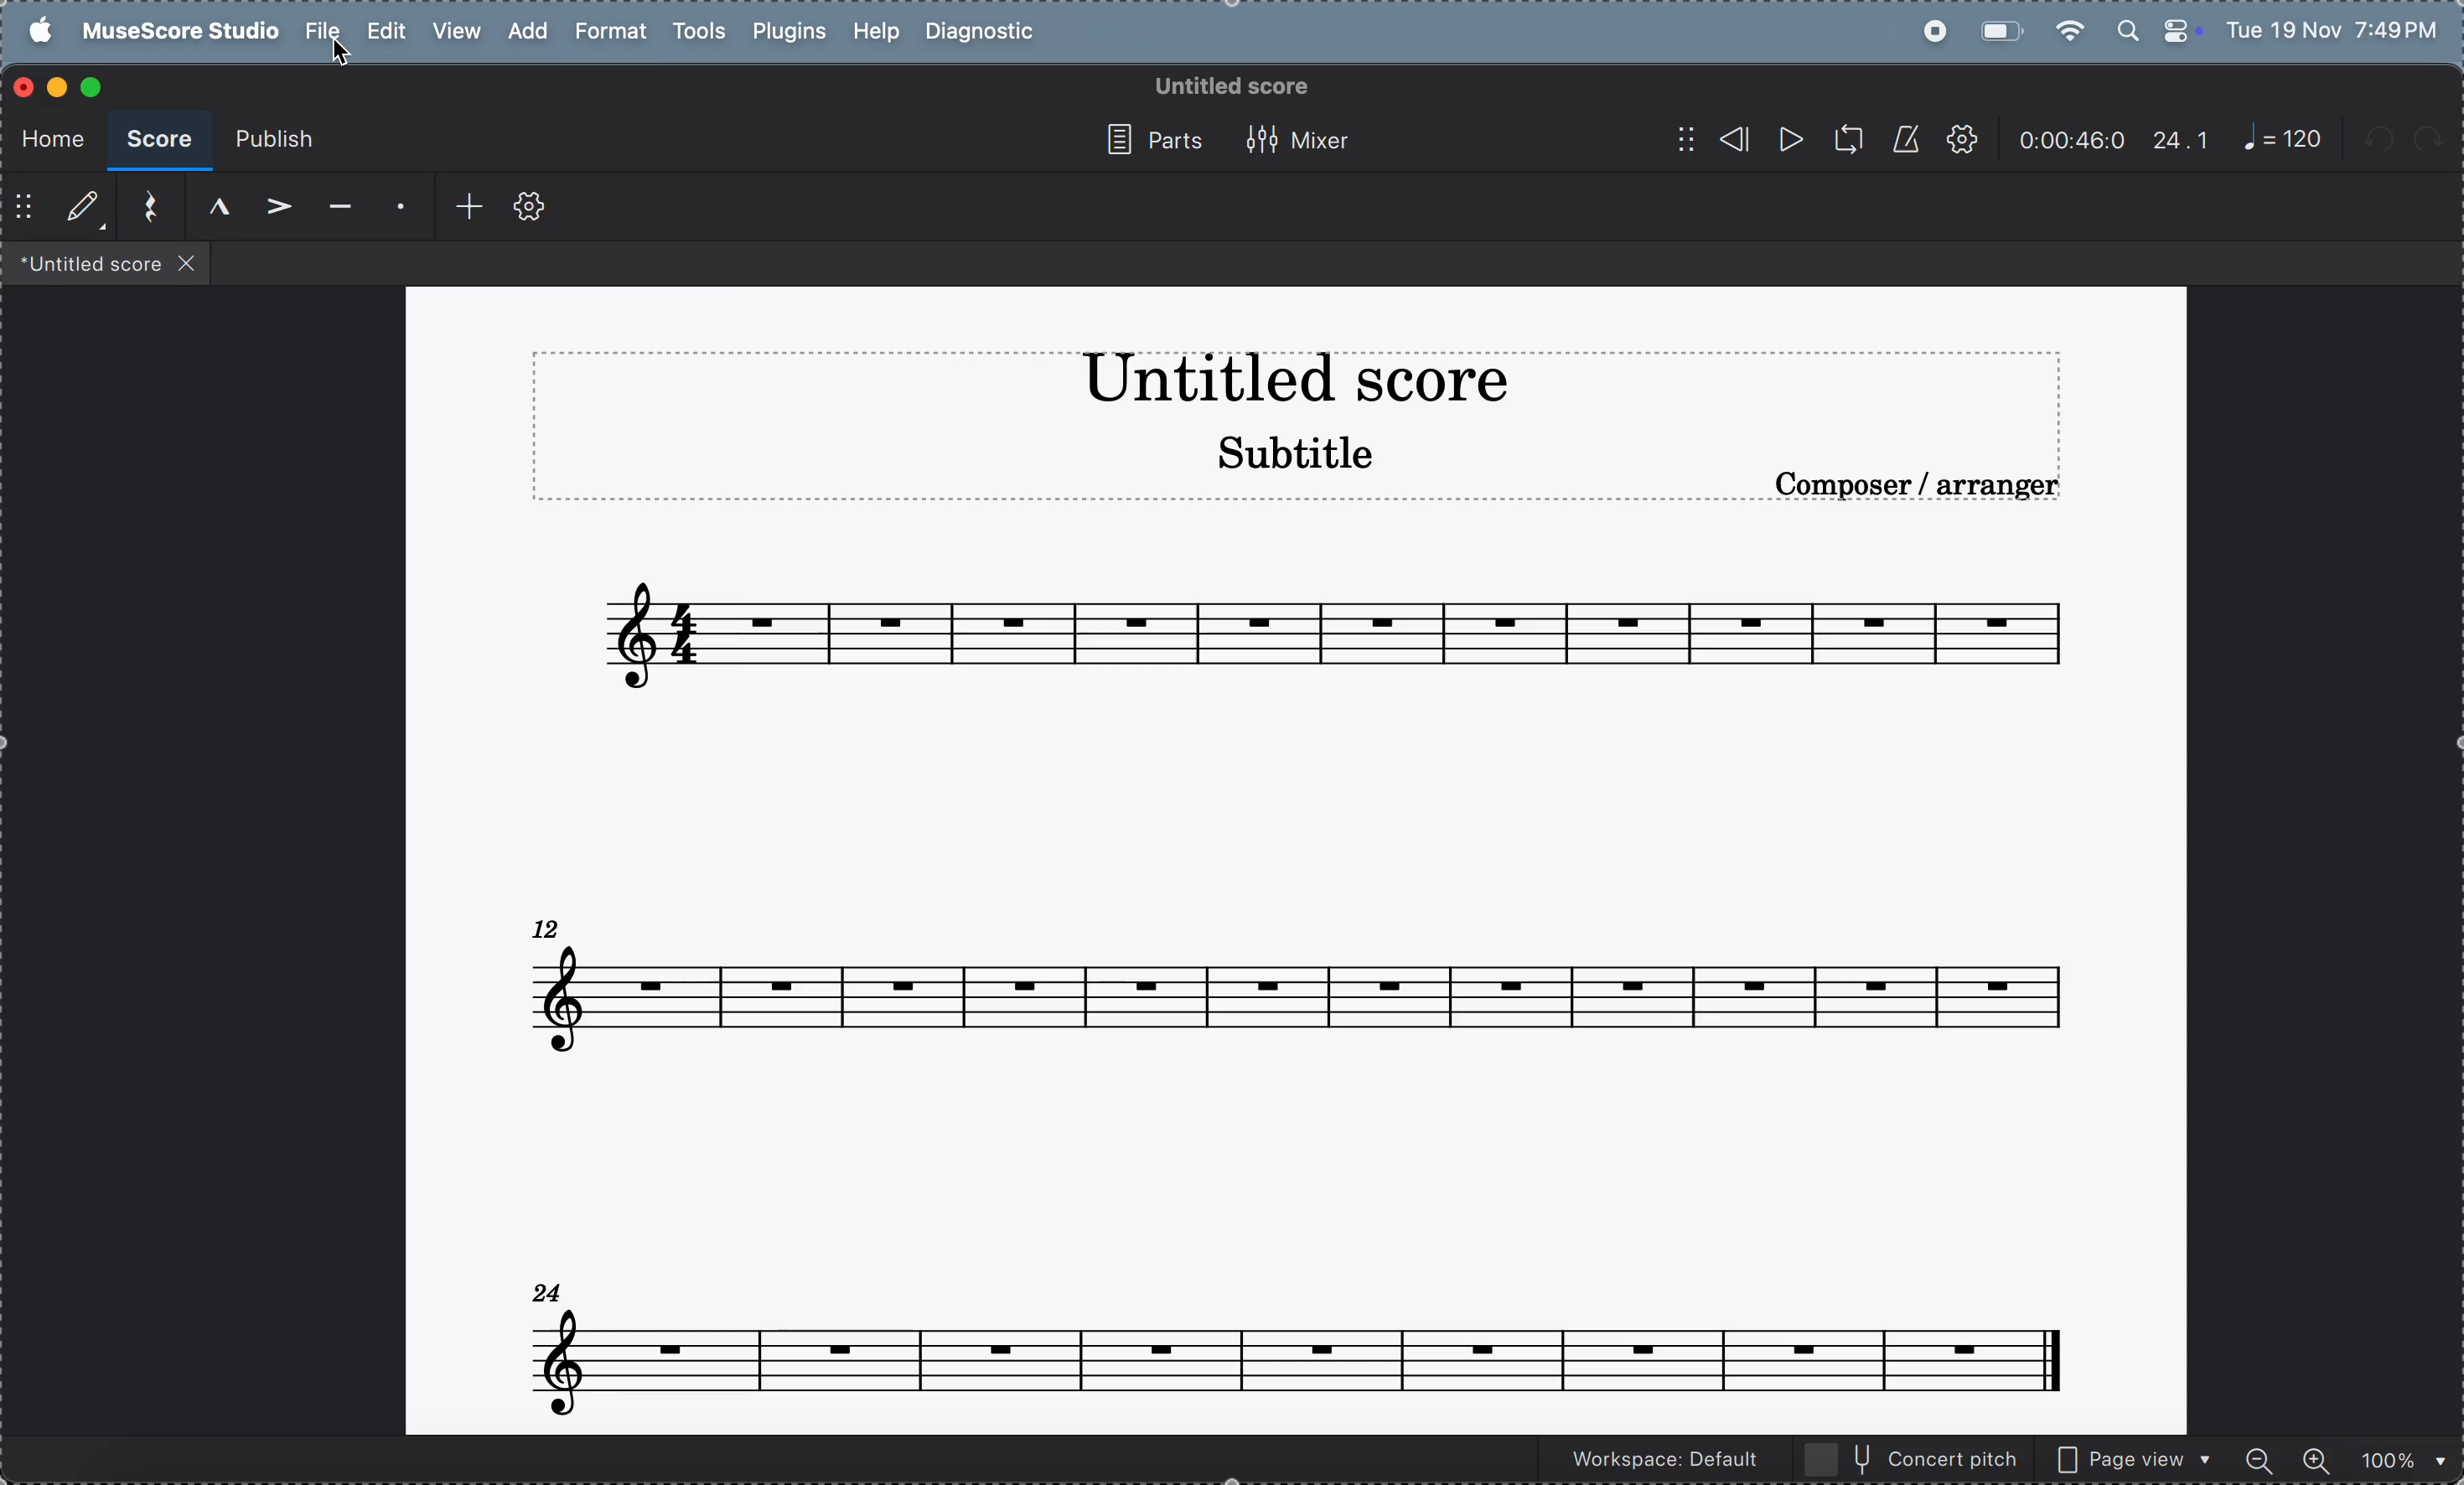  Describe the element at coordinates (1788, 142) in the screenshot. I see `play` at that location.